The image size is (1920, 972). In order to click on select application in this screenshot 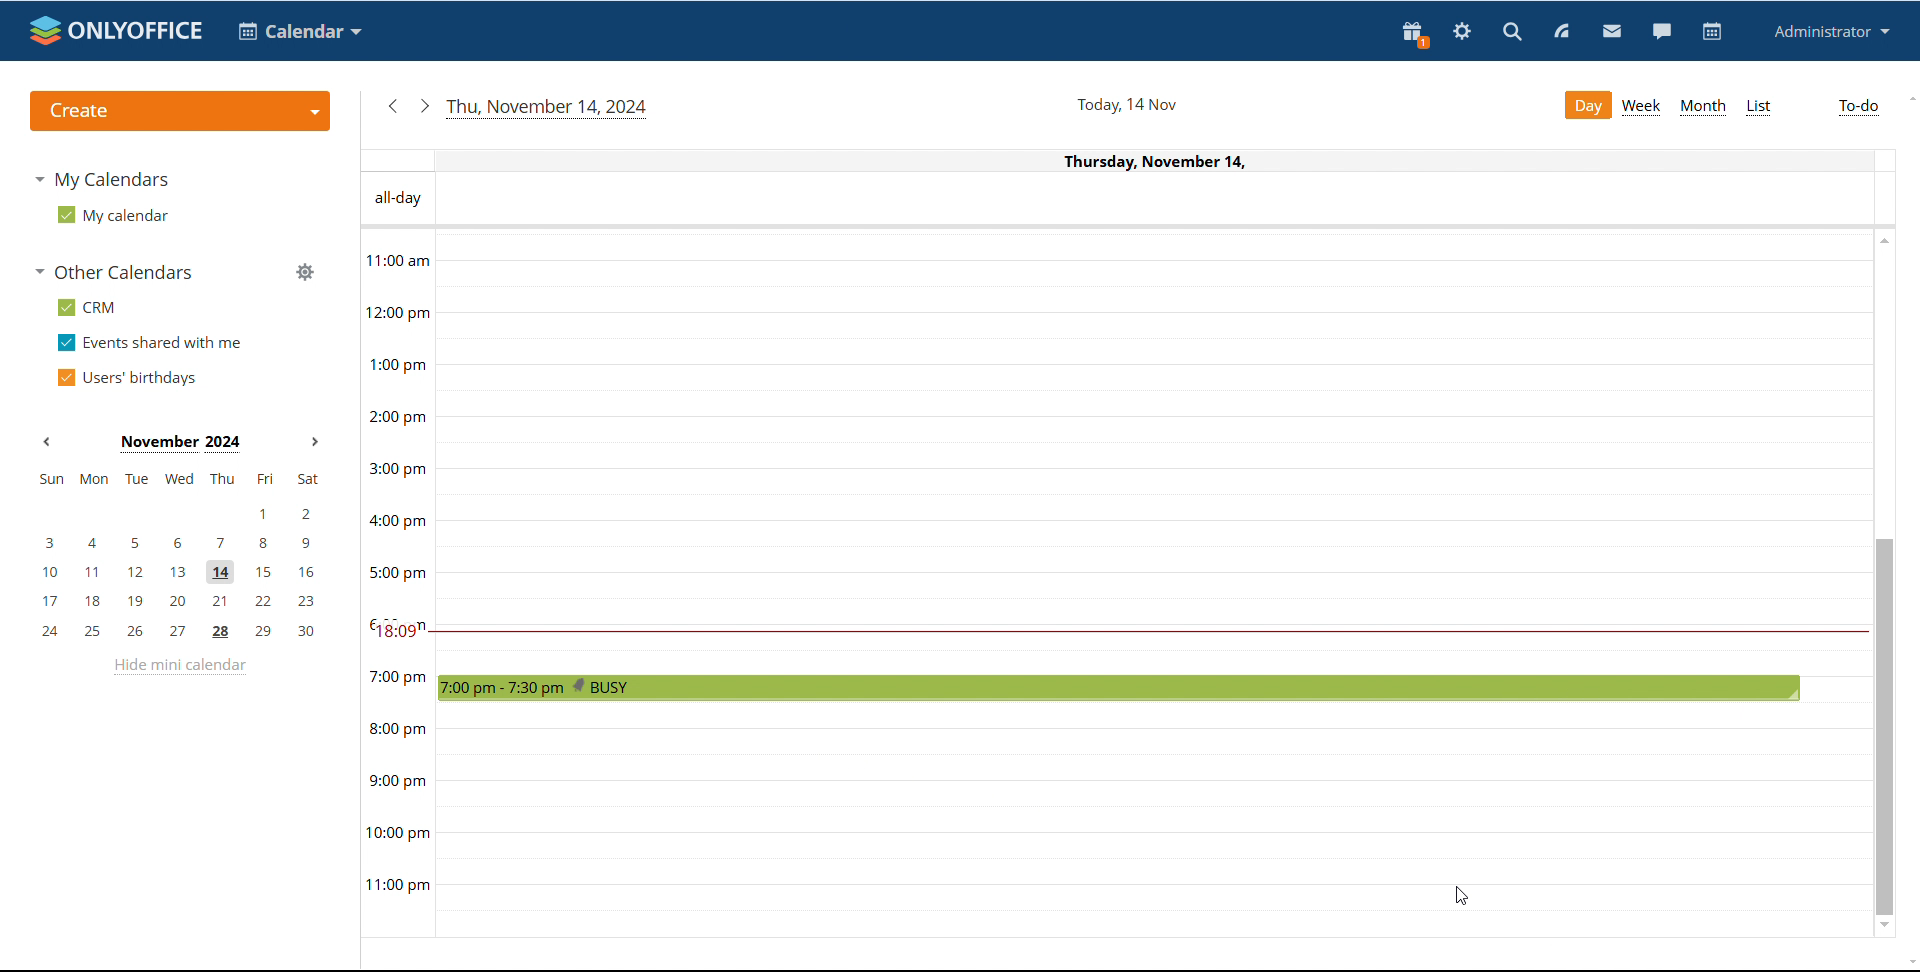, I will do `click(300, 32)`.